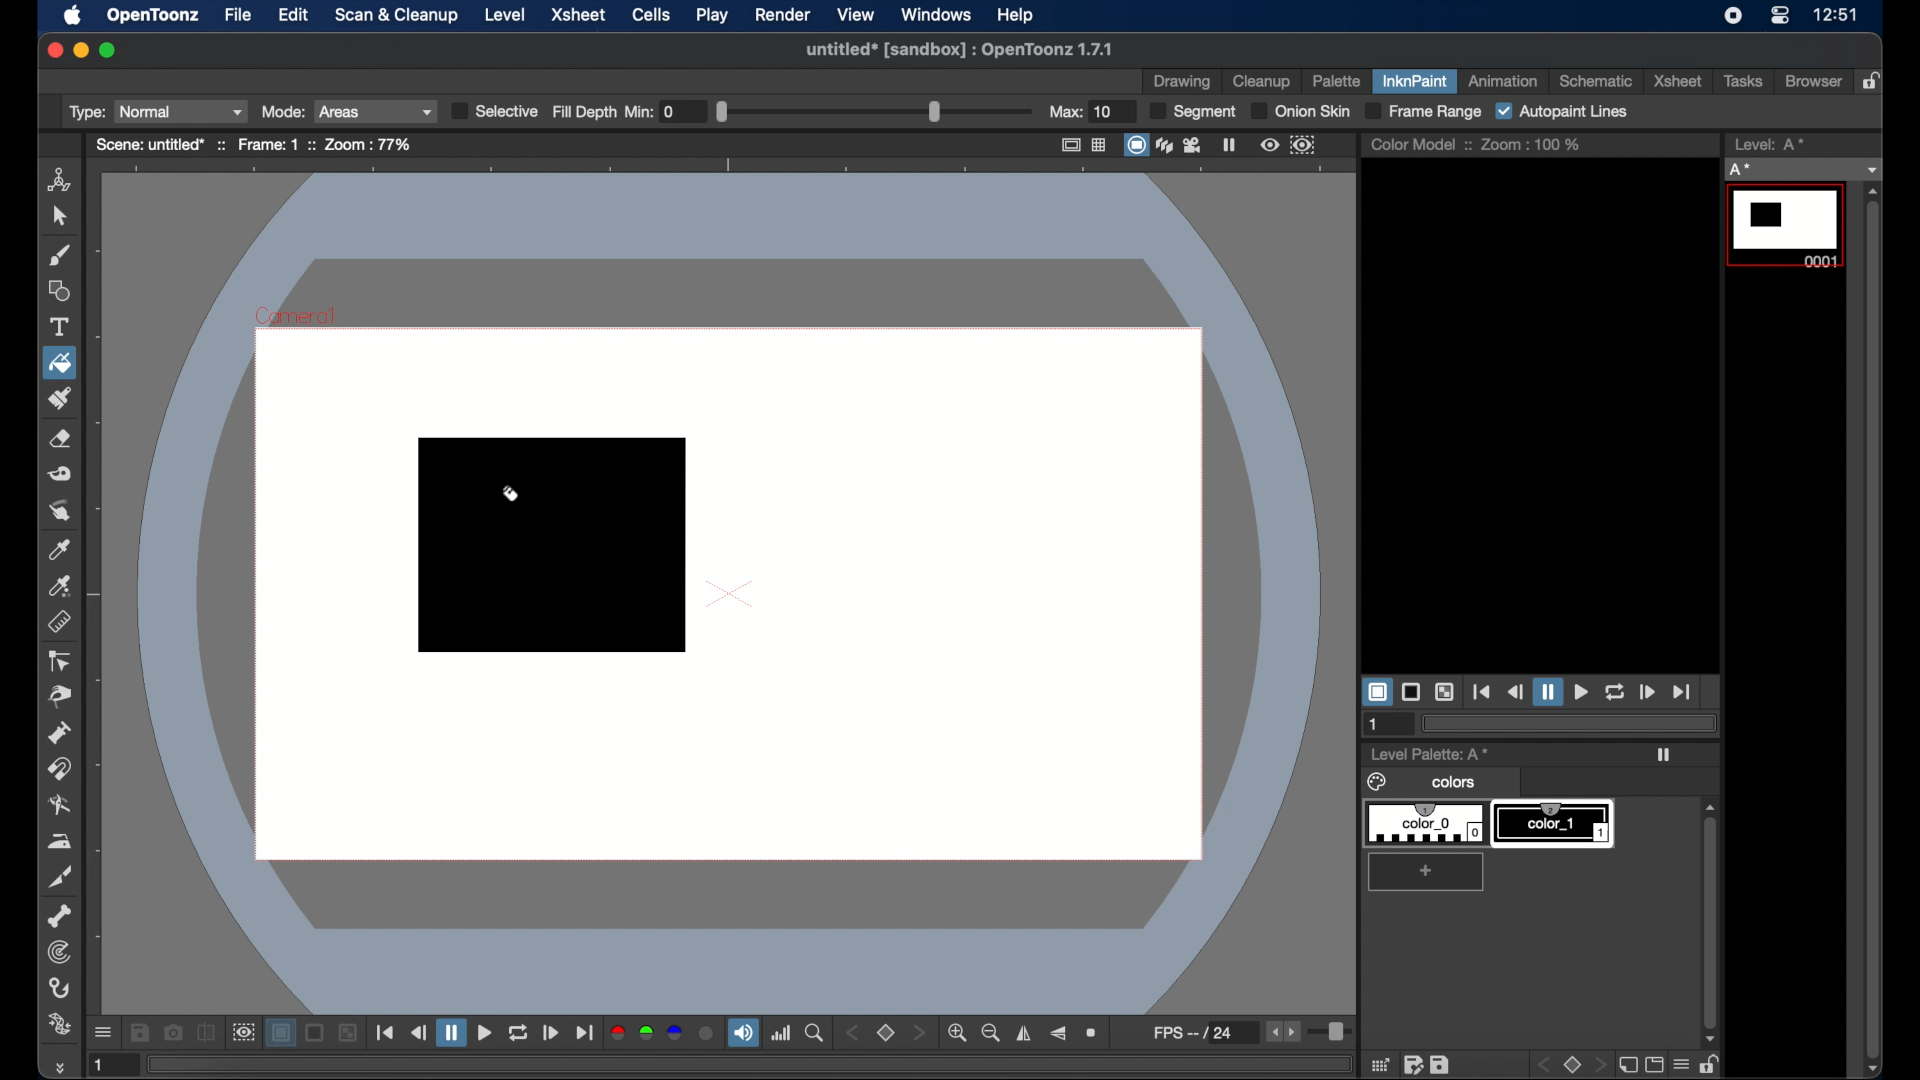  Describe the element at coordinates (1431, 753) in the screenshot. I see `level palette: A*` at that location.